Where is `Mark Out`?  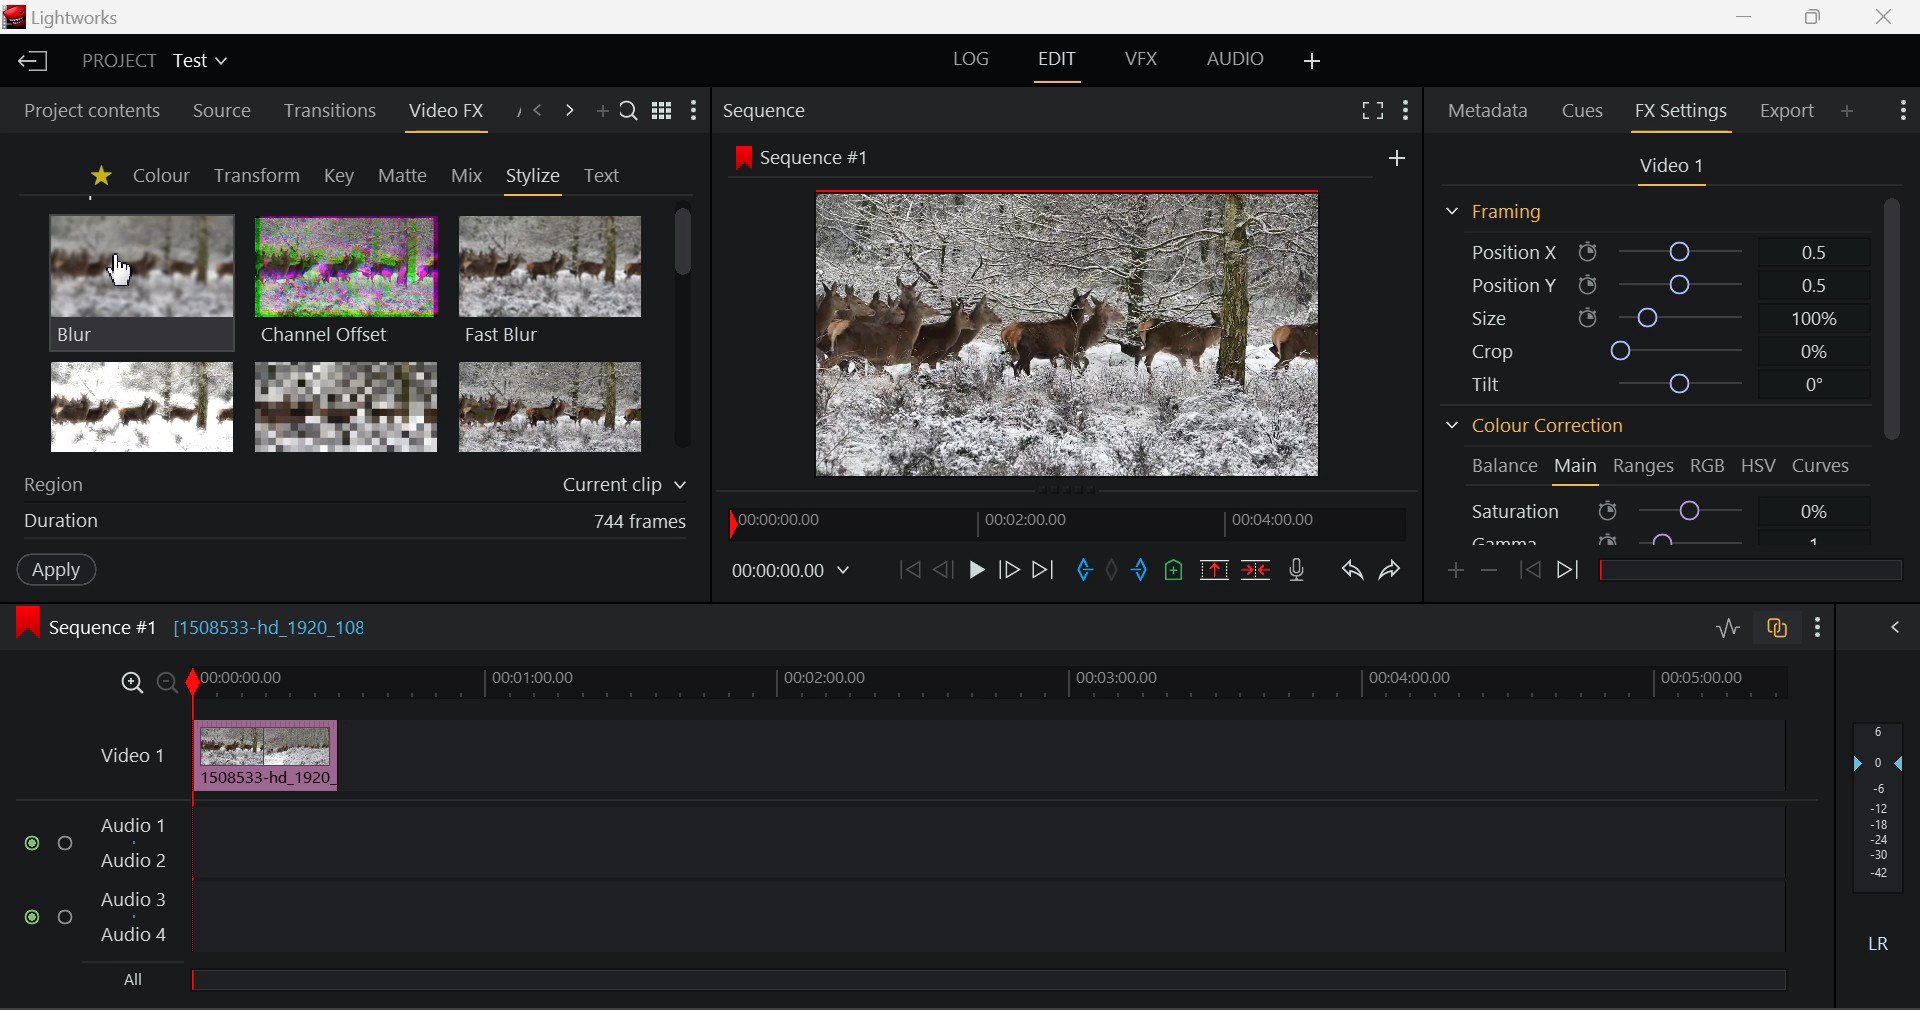 Mark Out is located at coordinates (1140, 565).